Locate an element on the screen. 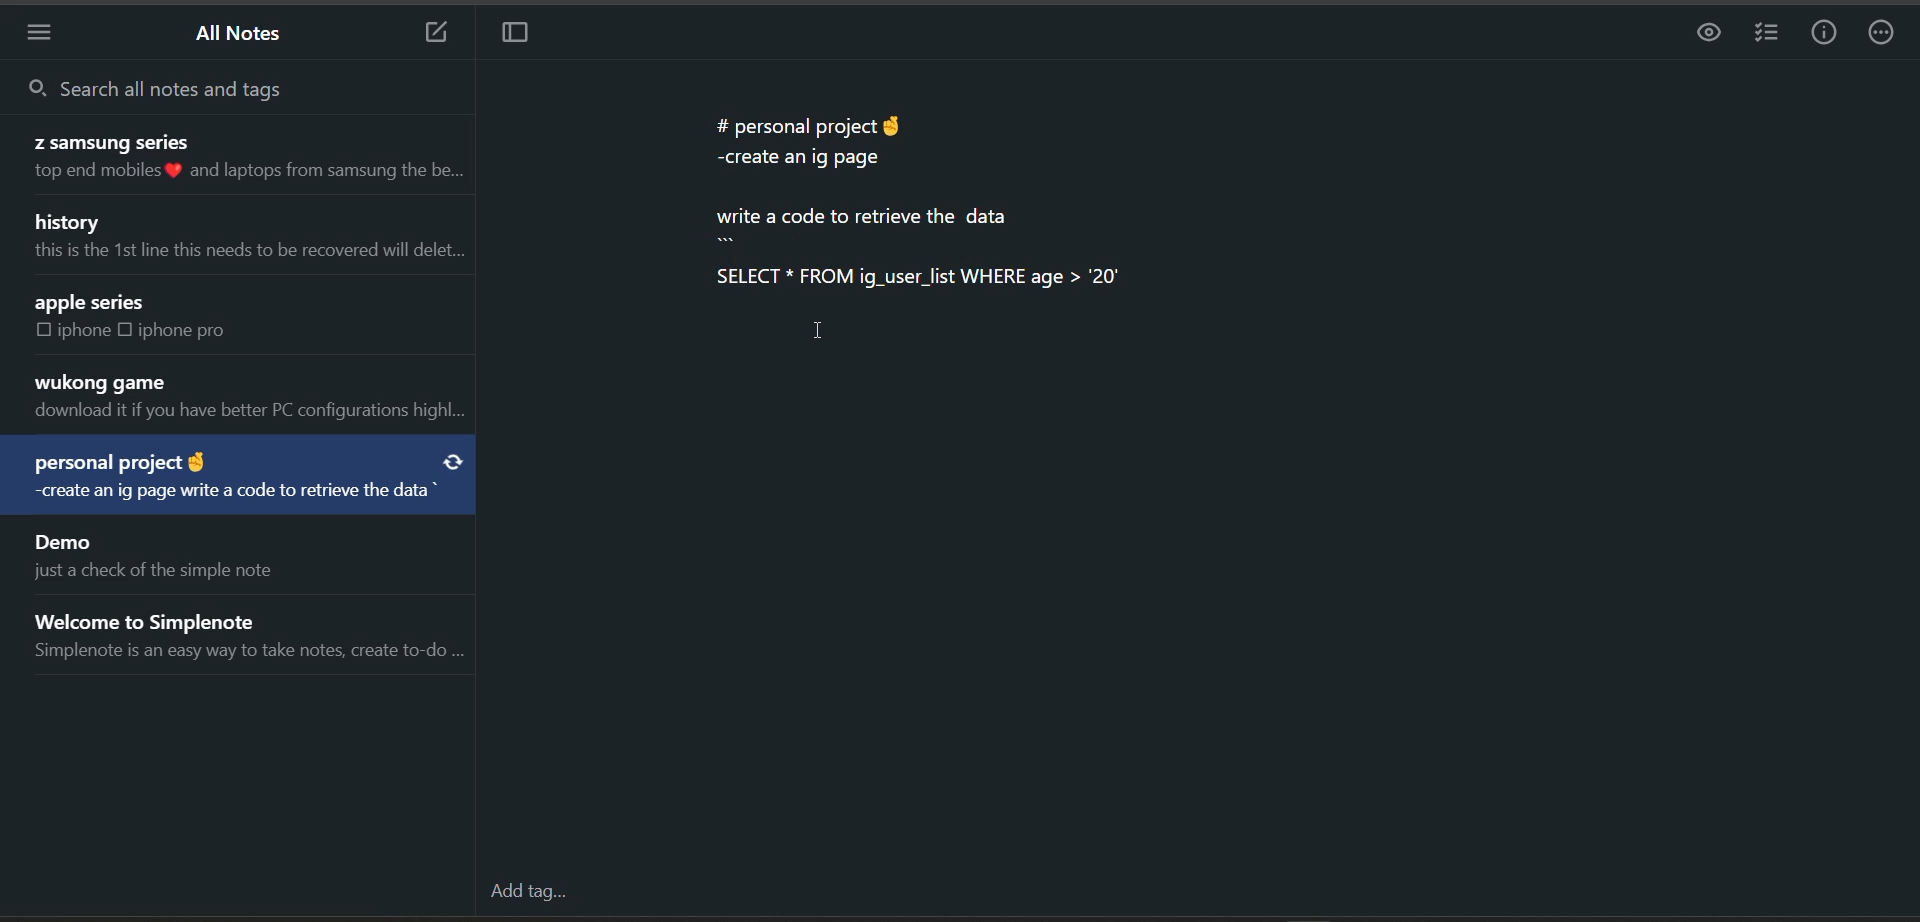  add tag is located at coordinates (525, 894).